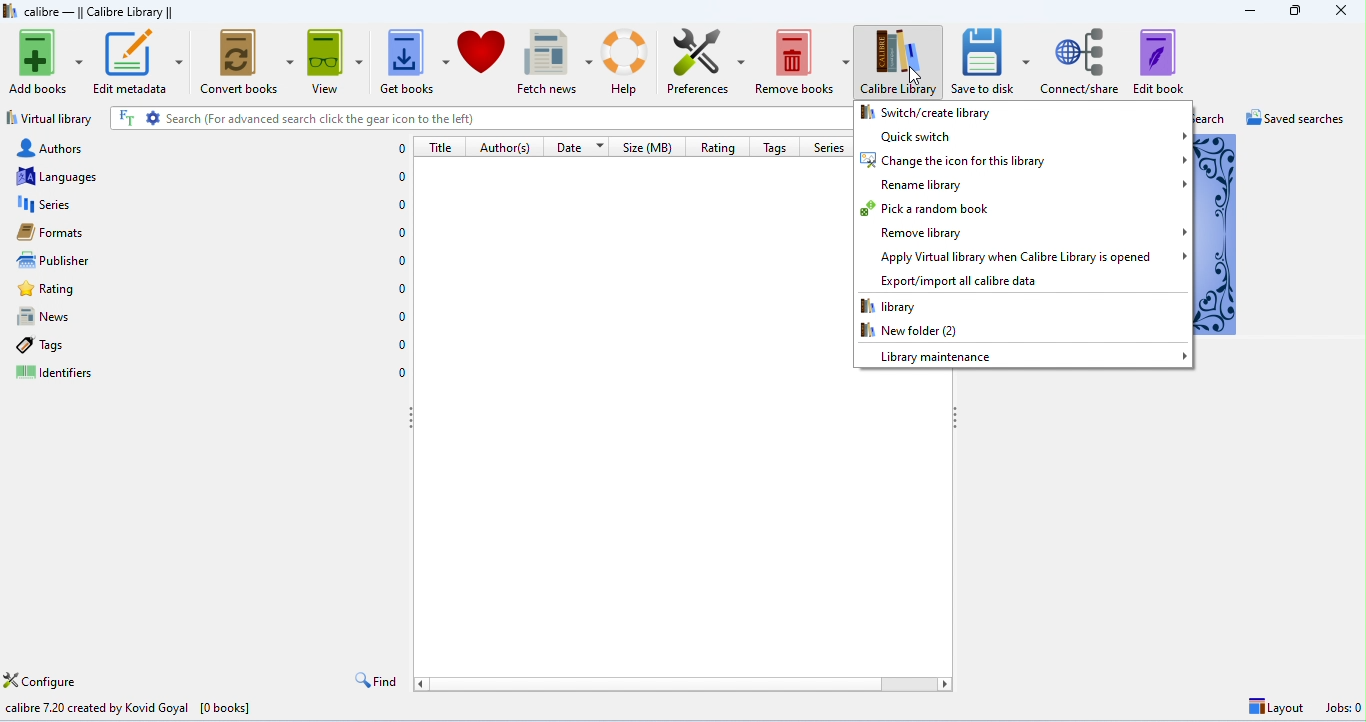 This screenshot has height=722, width=1366. I want to click on help, so click(628, 59).